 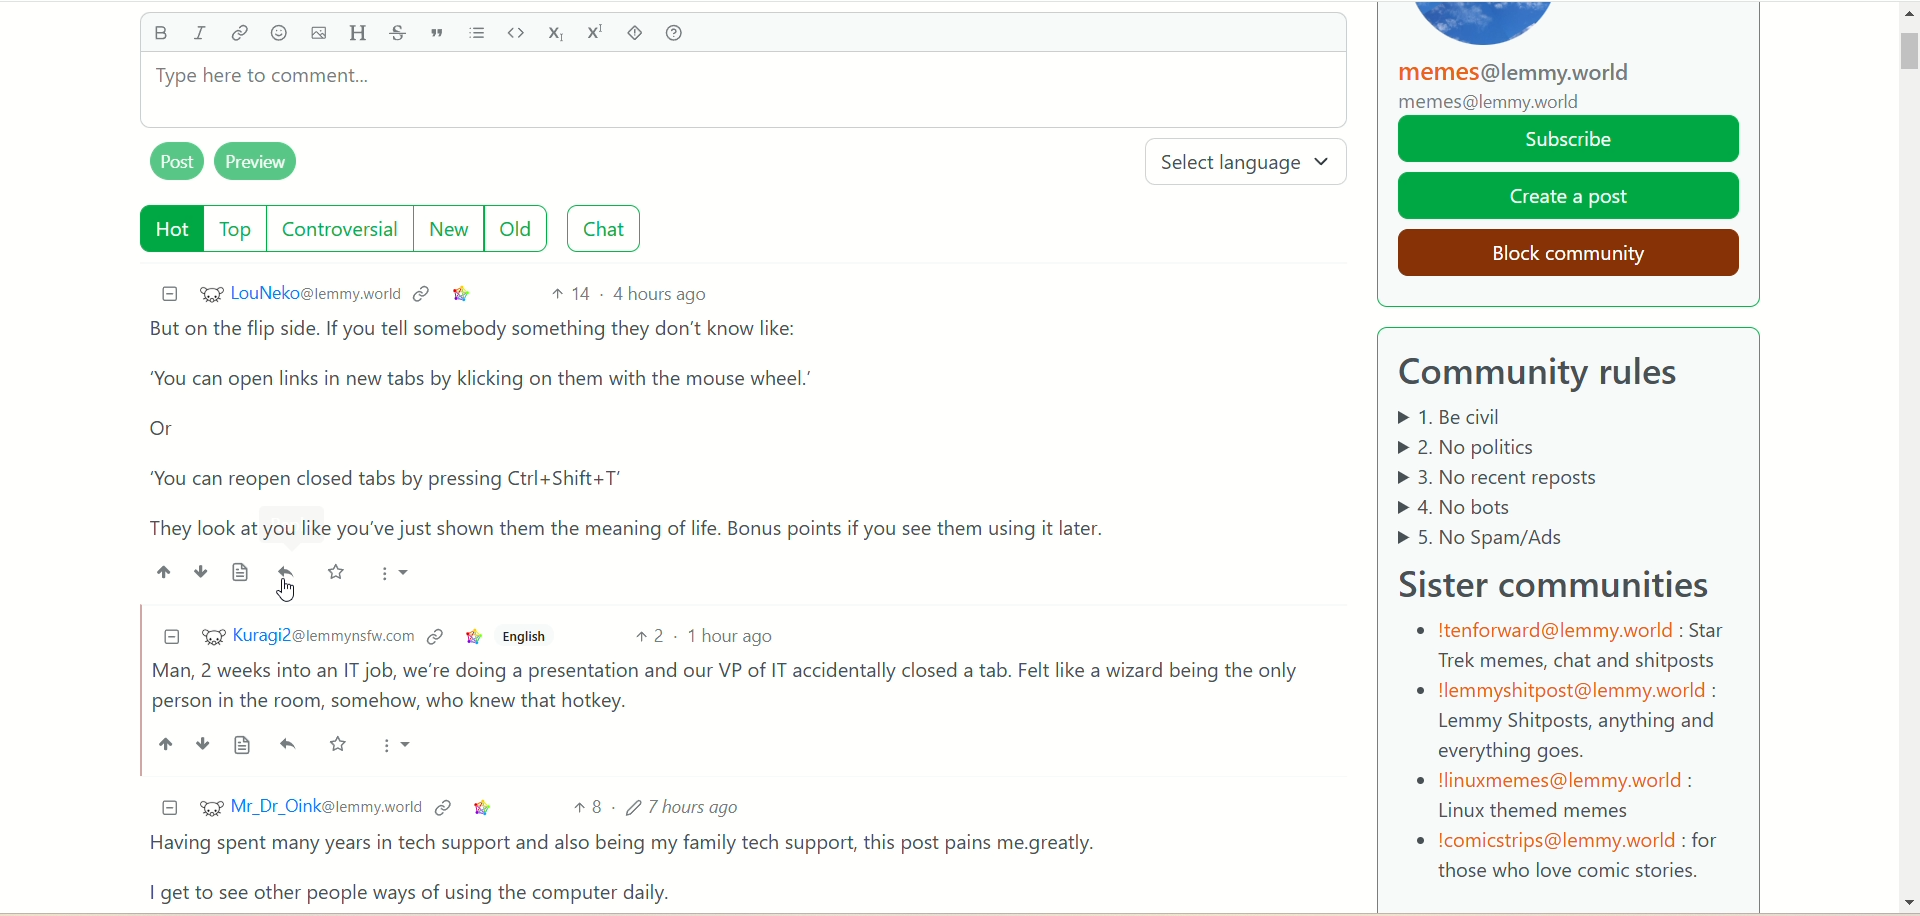 What do you see at coordinates (399, 746) in the screenshot?
I see `more` at bounding box center [399, 746].